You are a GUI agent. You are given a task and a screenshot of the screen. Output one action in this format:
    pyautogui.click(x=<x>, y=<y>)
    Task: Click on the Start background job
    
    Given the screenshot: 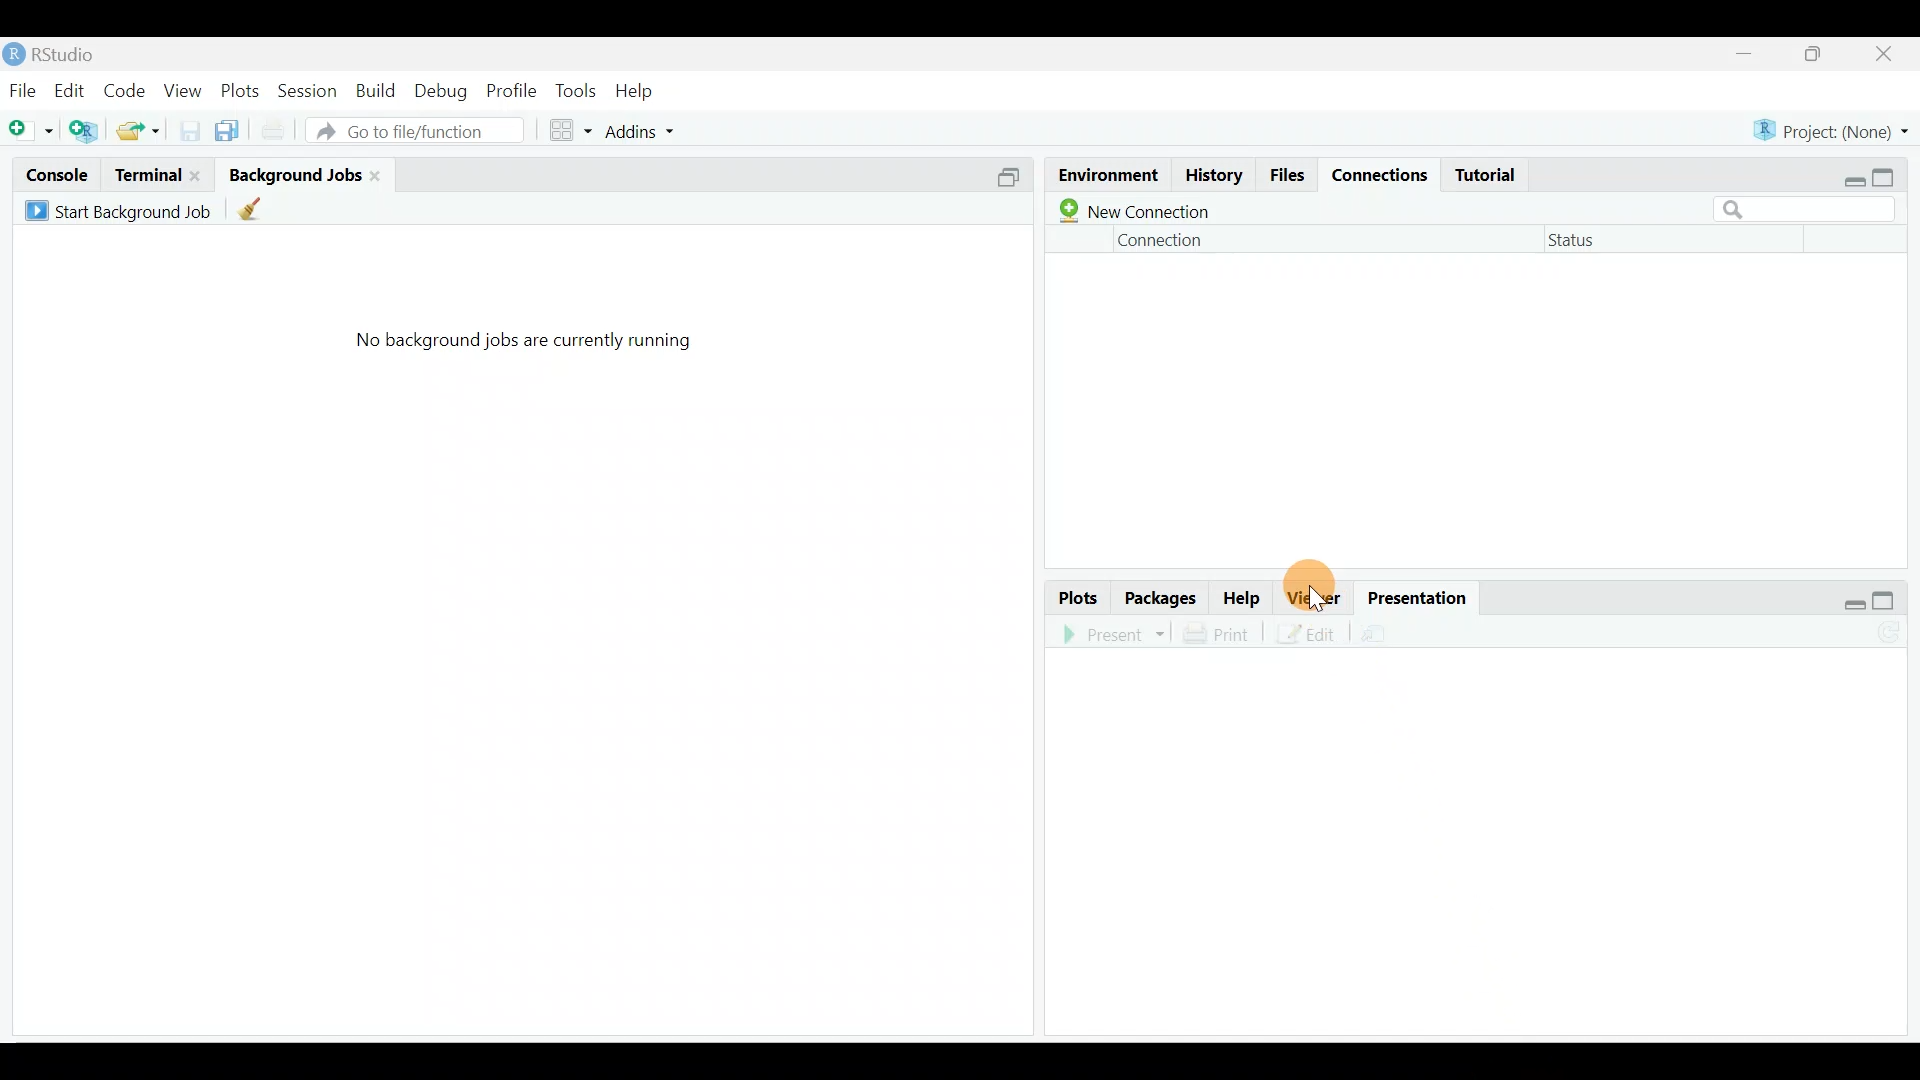 What is the action you would take?
    pyautogui.click(x=122, y=208)
    